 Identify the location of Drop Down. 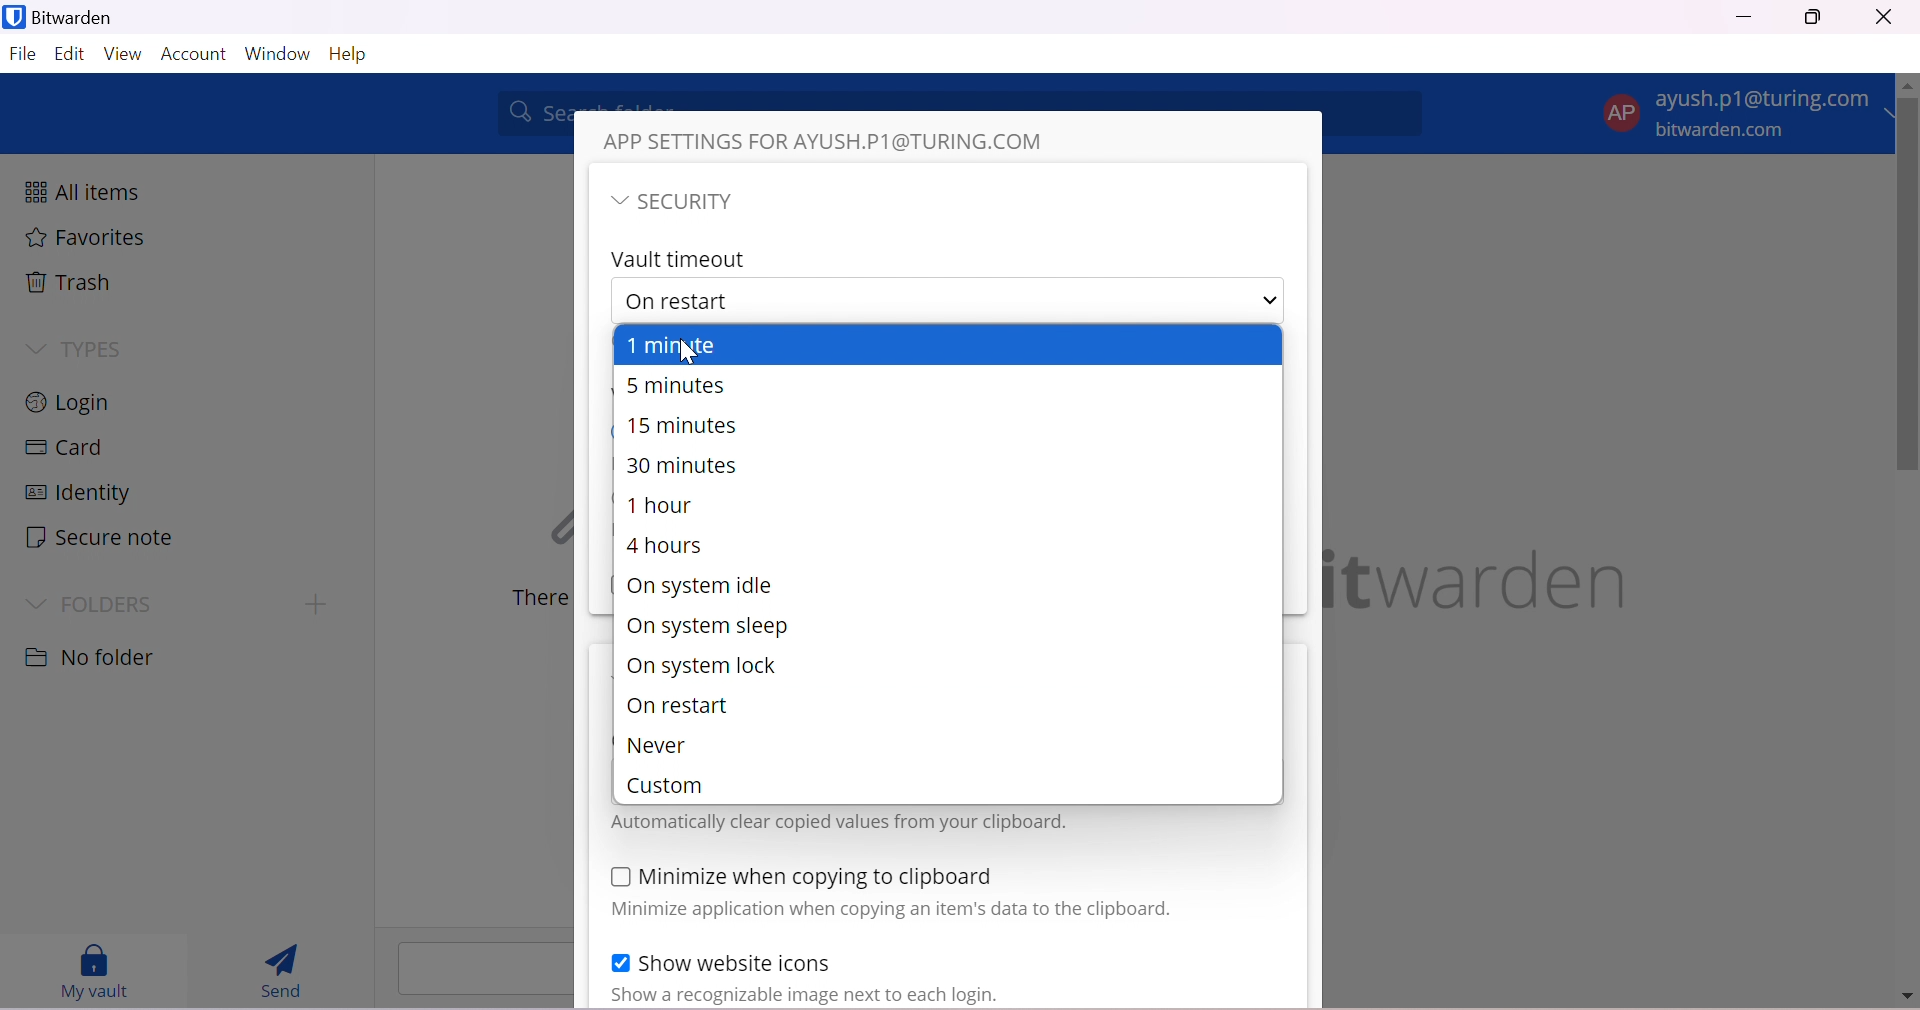
(1273, 299).